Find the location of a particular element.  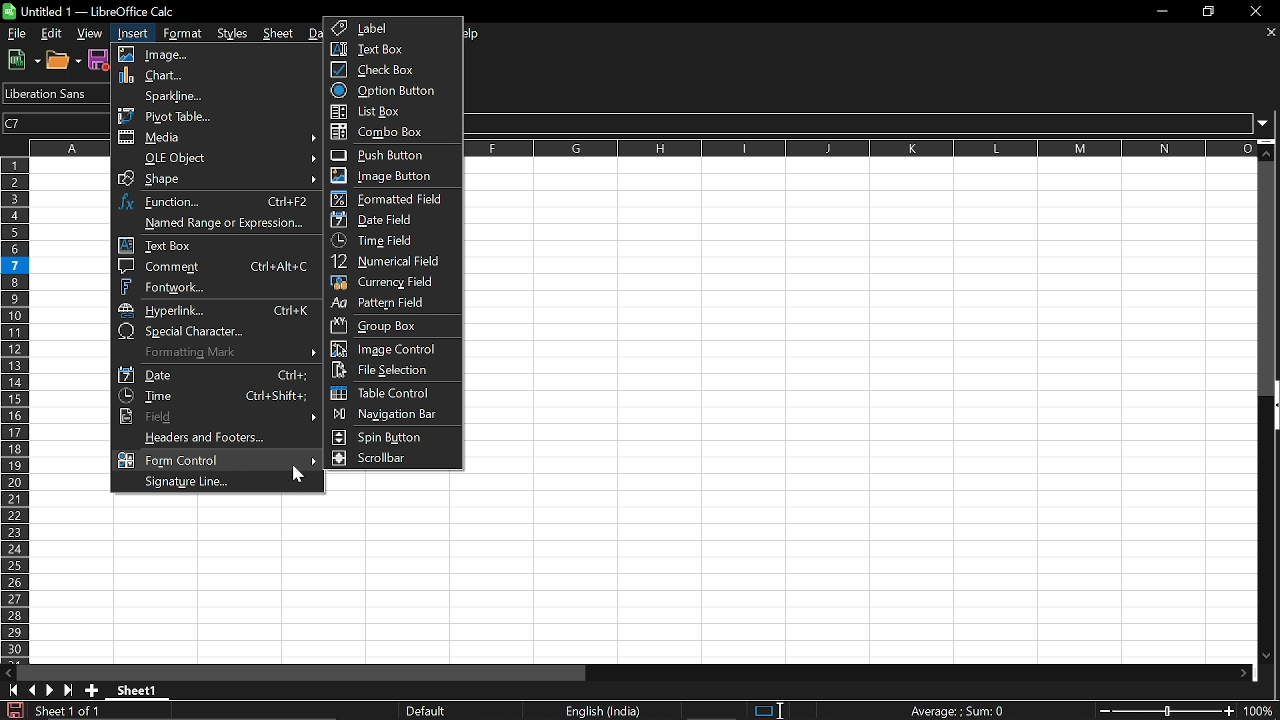

COmment is located at coordinates (214, 266).